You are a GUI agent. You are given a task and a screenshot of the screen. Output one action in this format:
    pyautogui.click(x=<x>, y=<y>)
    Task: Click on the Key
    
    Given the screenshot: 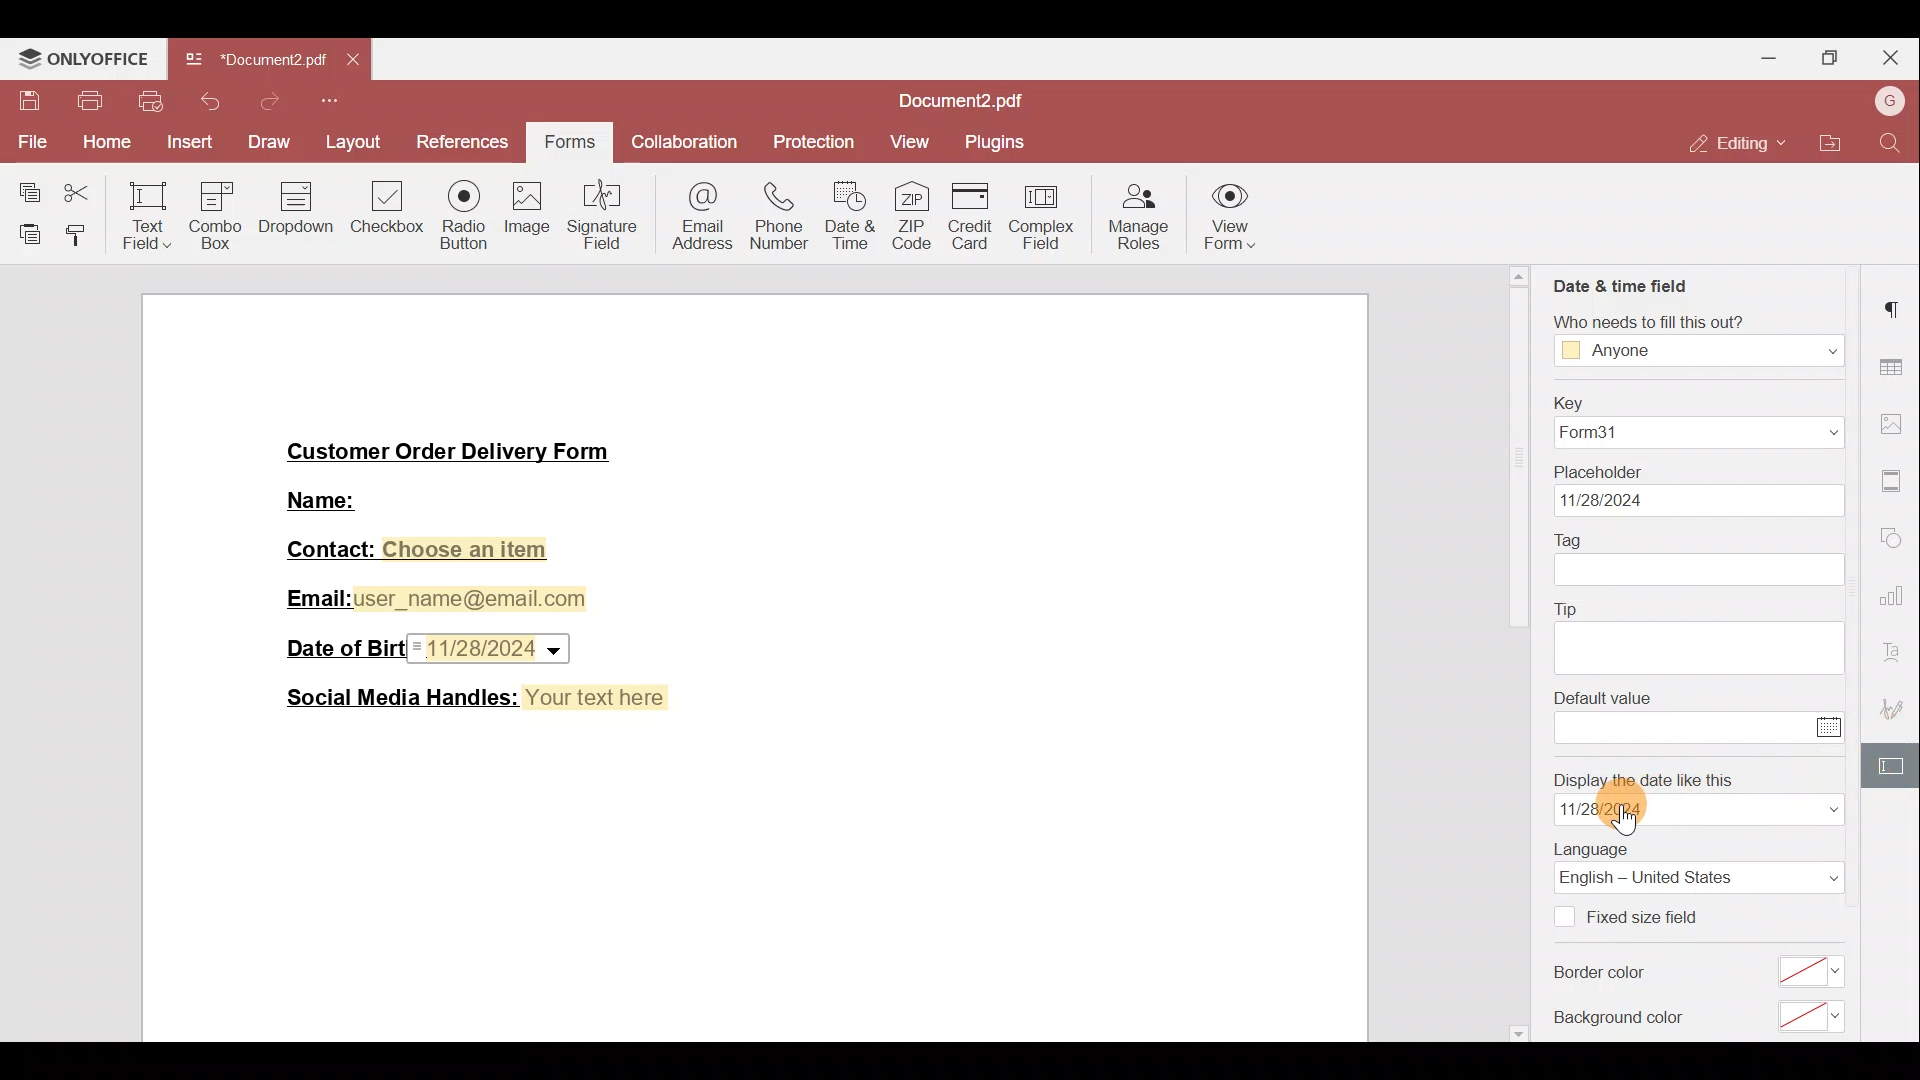 What is the action you would take?
    pyautogui.click(x=1571, y=404)
    